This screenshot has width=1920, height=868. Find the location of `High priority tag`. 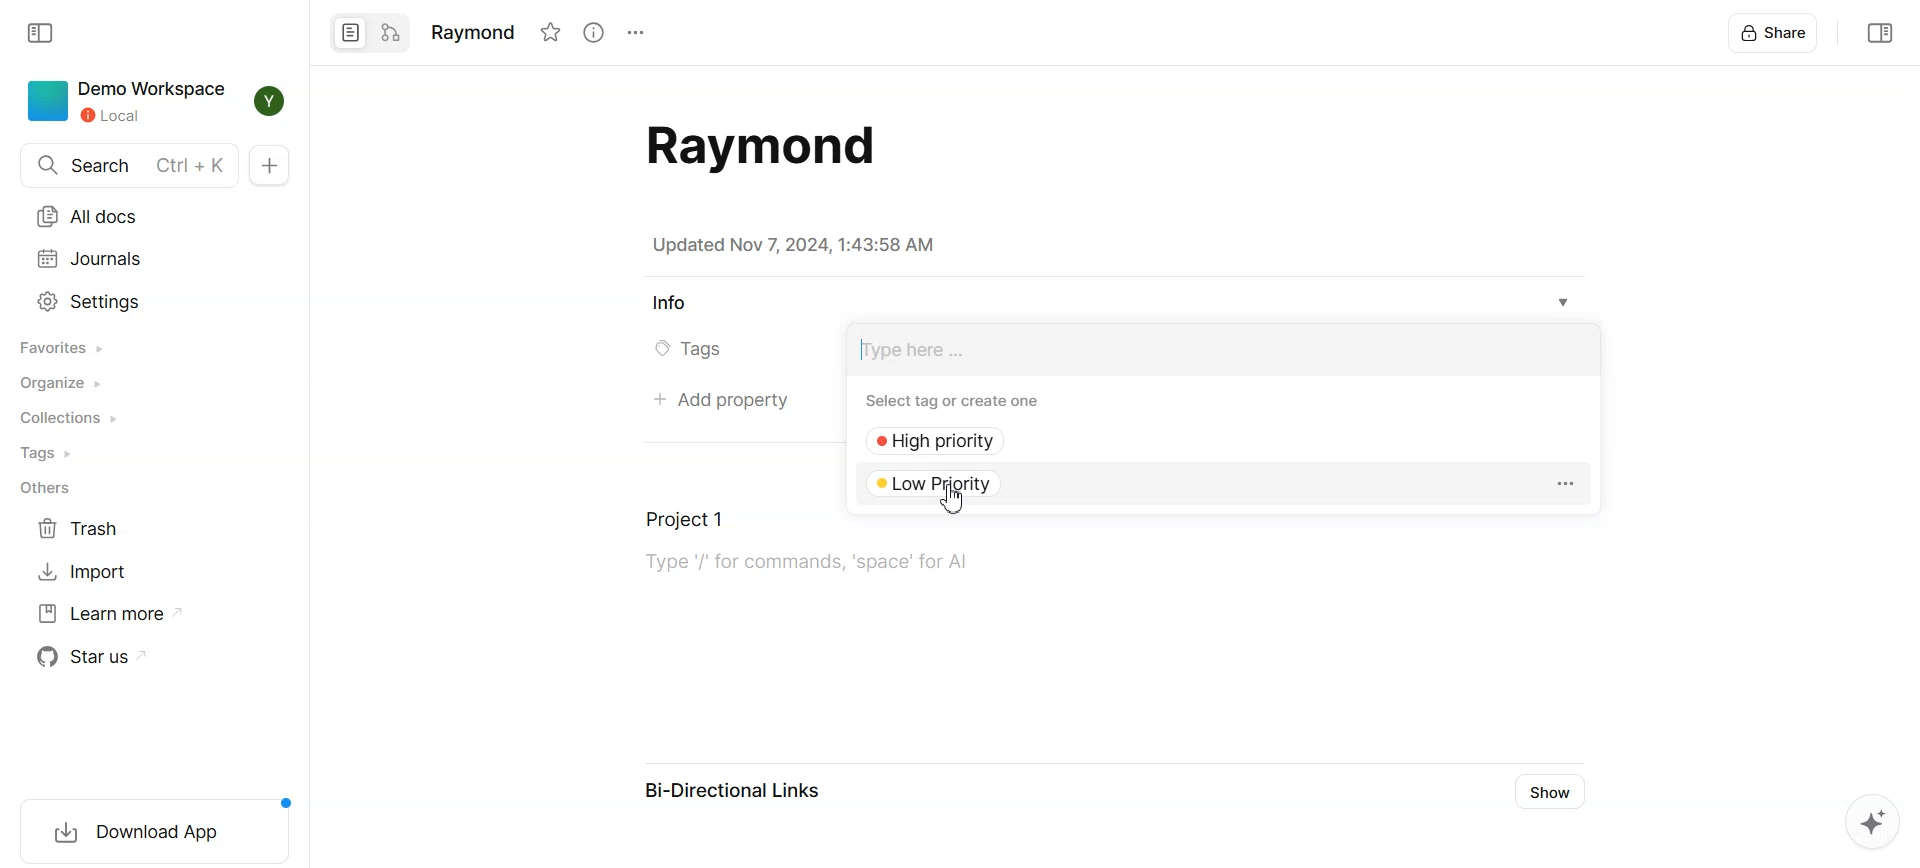

High priority tag is located at coordinates (947, 442).